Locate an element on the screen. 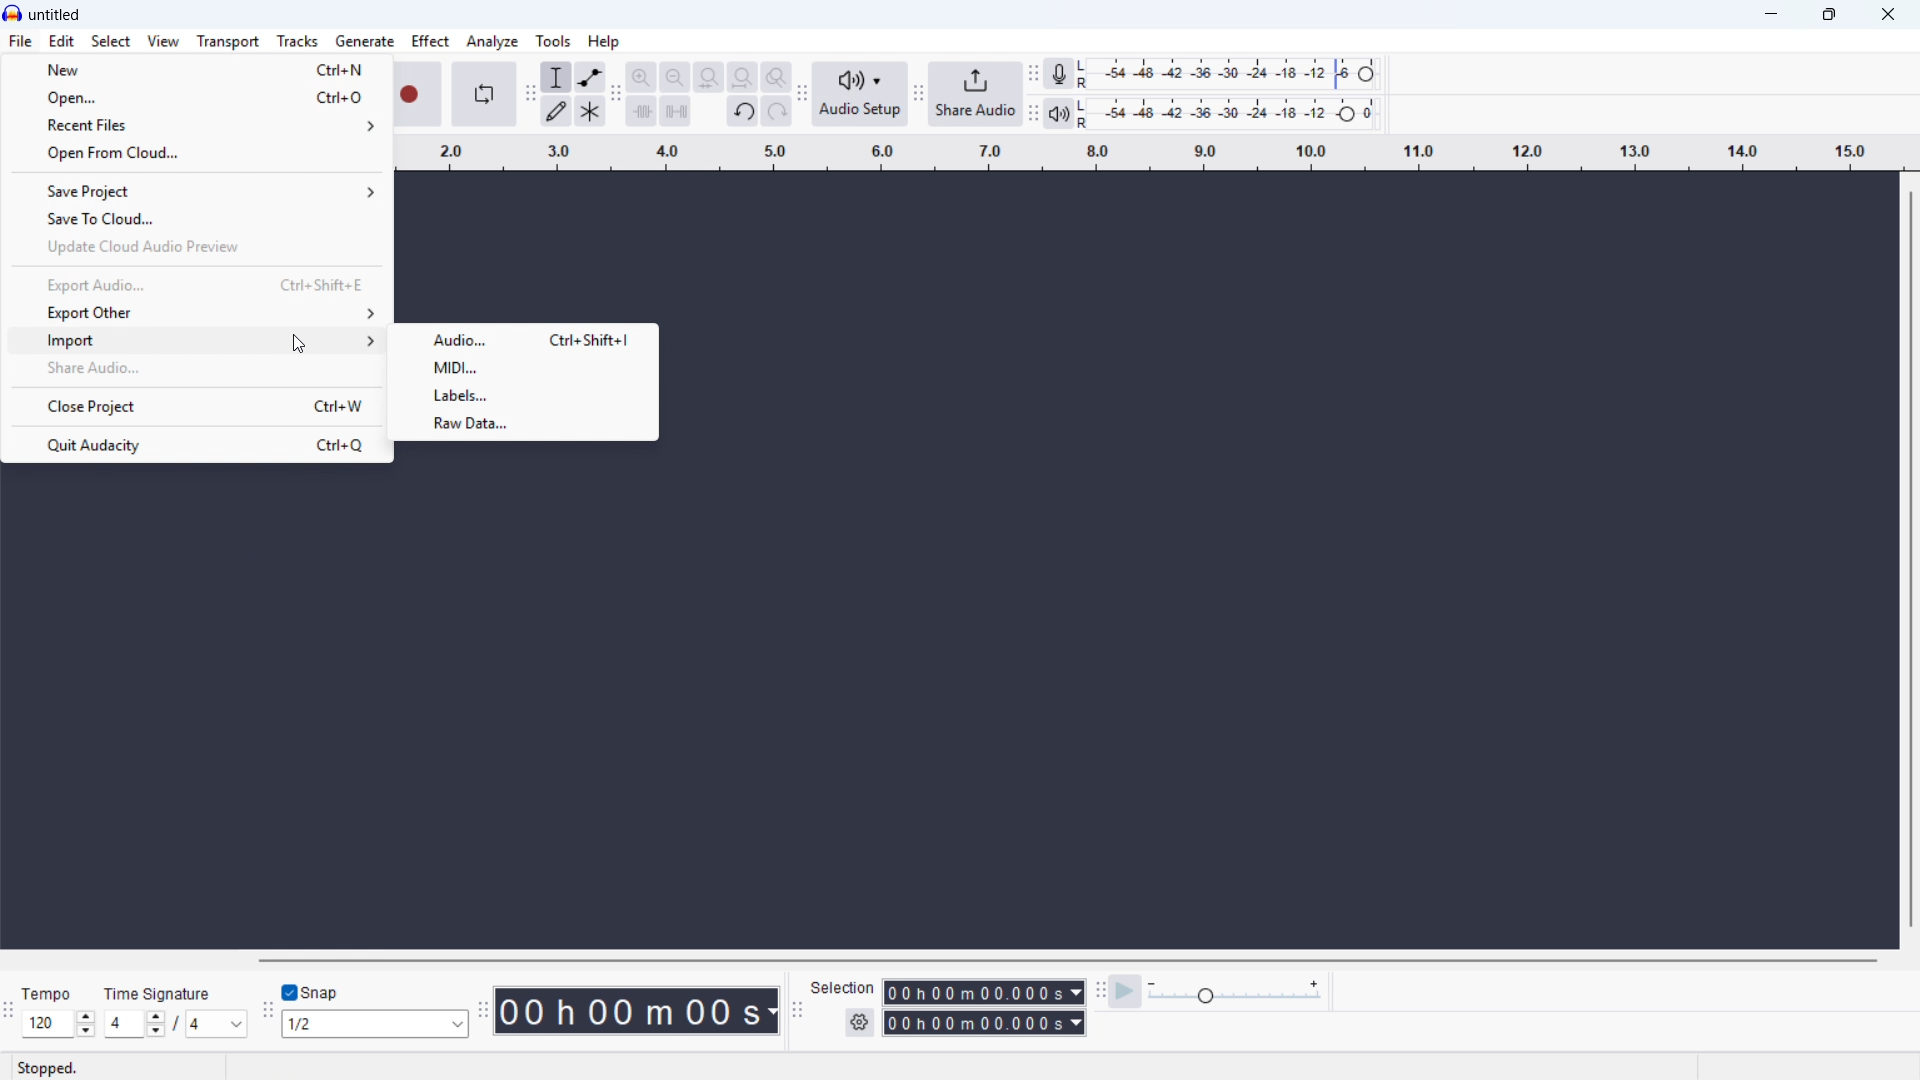  Share audio toolbar  is located at coordinates (917, 96).